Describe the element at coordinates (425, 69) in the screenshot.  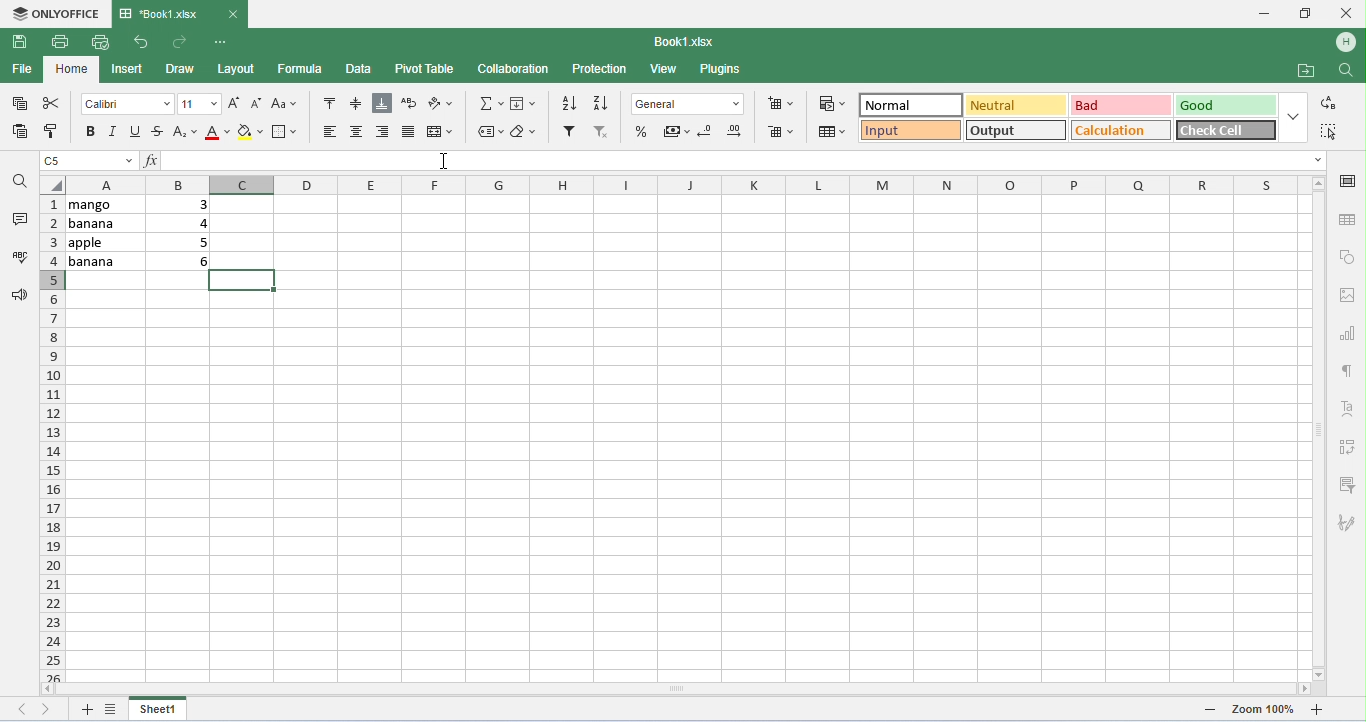
I see `pivot table` at that location.